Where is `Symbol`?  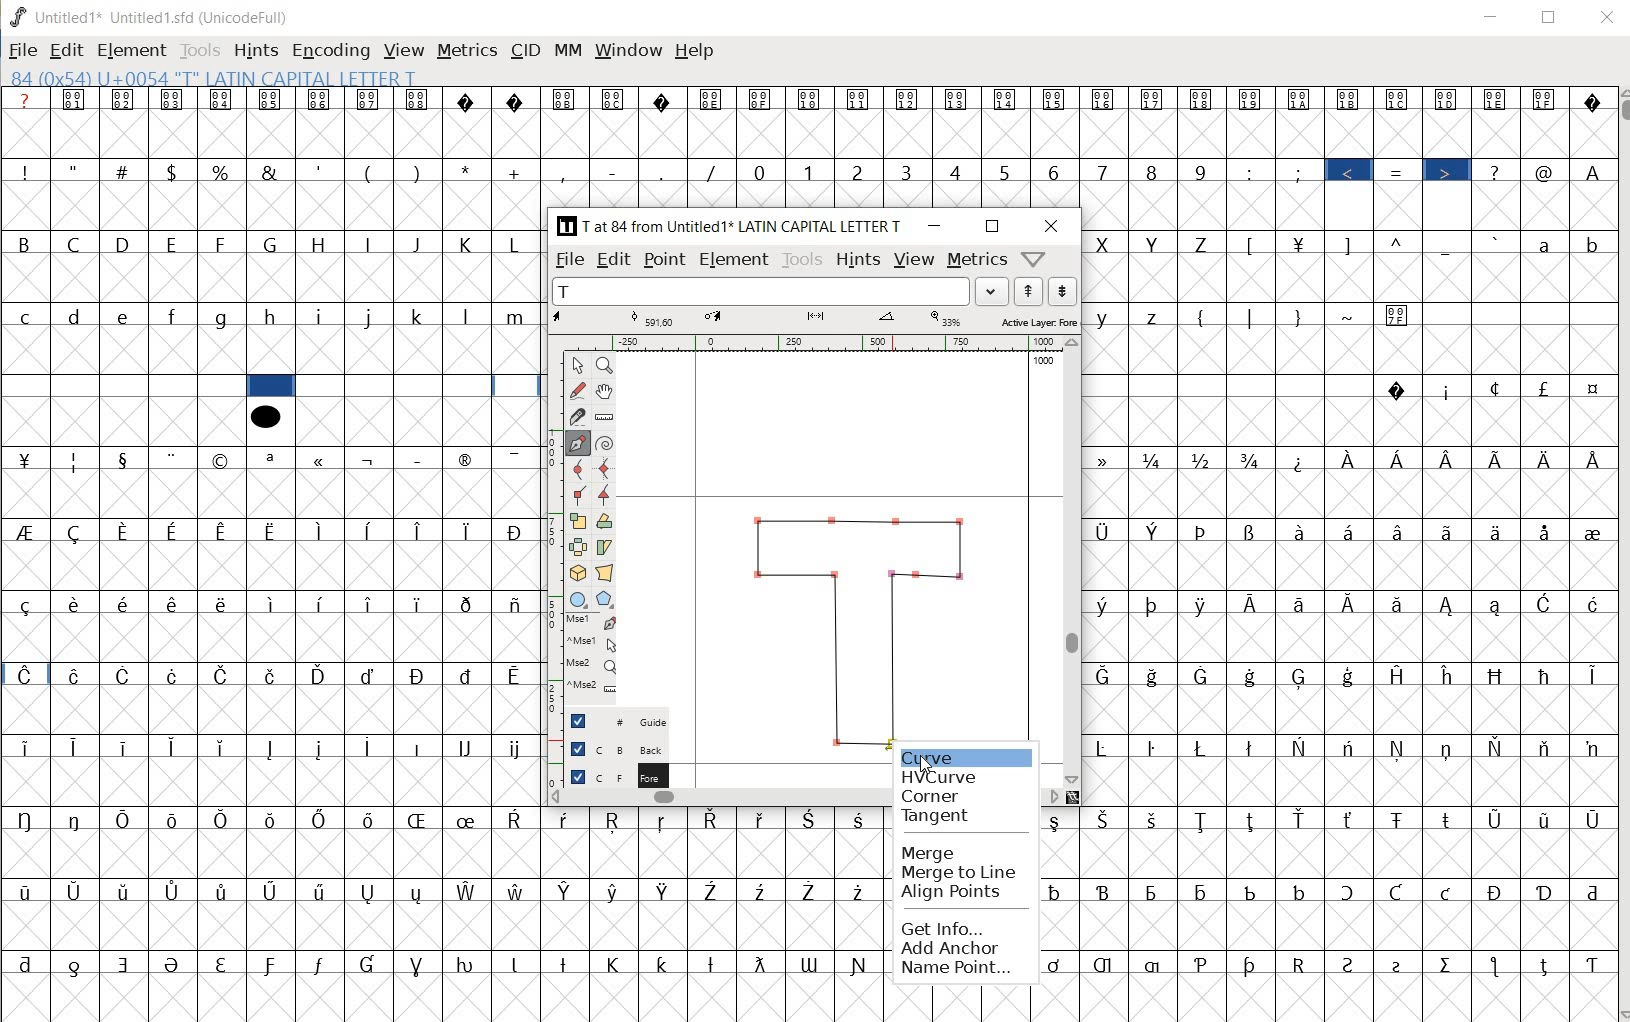 Symbol is located at coordinates (614, 822).